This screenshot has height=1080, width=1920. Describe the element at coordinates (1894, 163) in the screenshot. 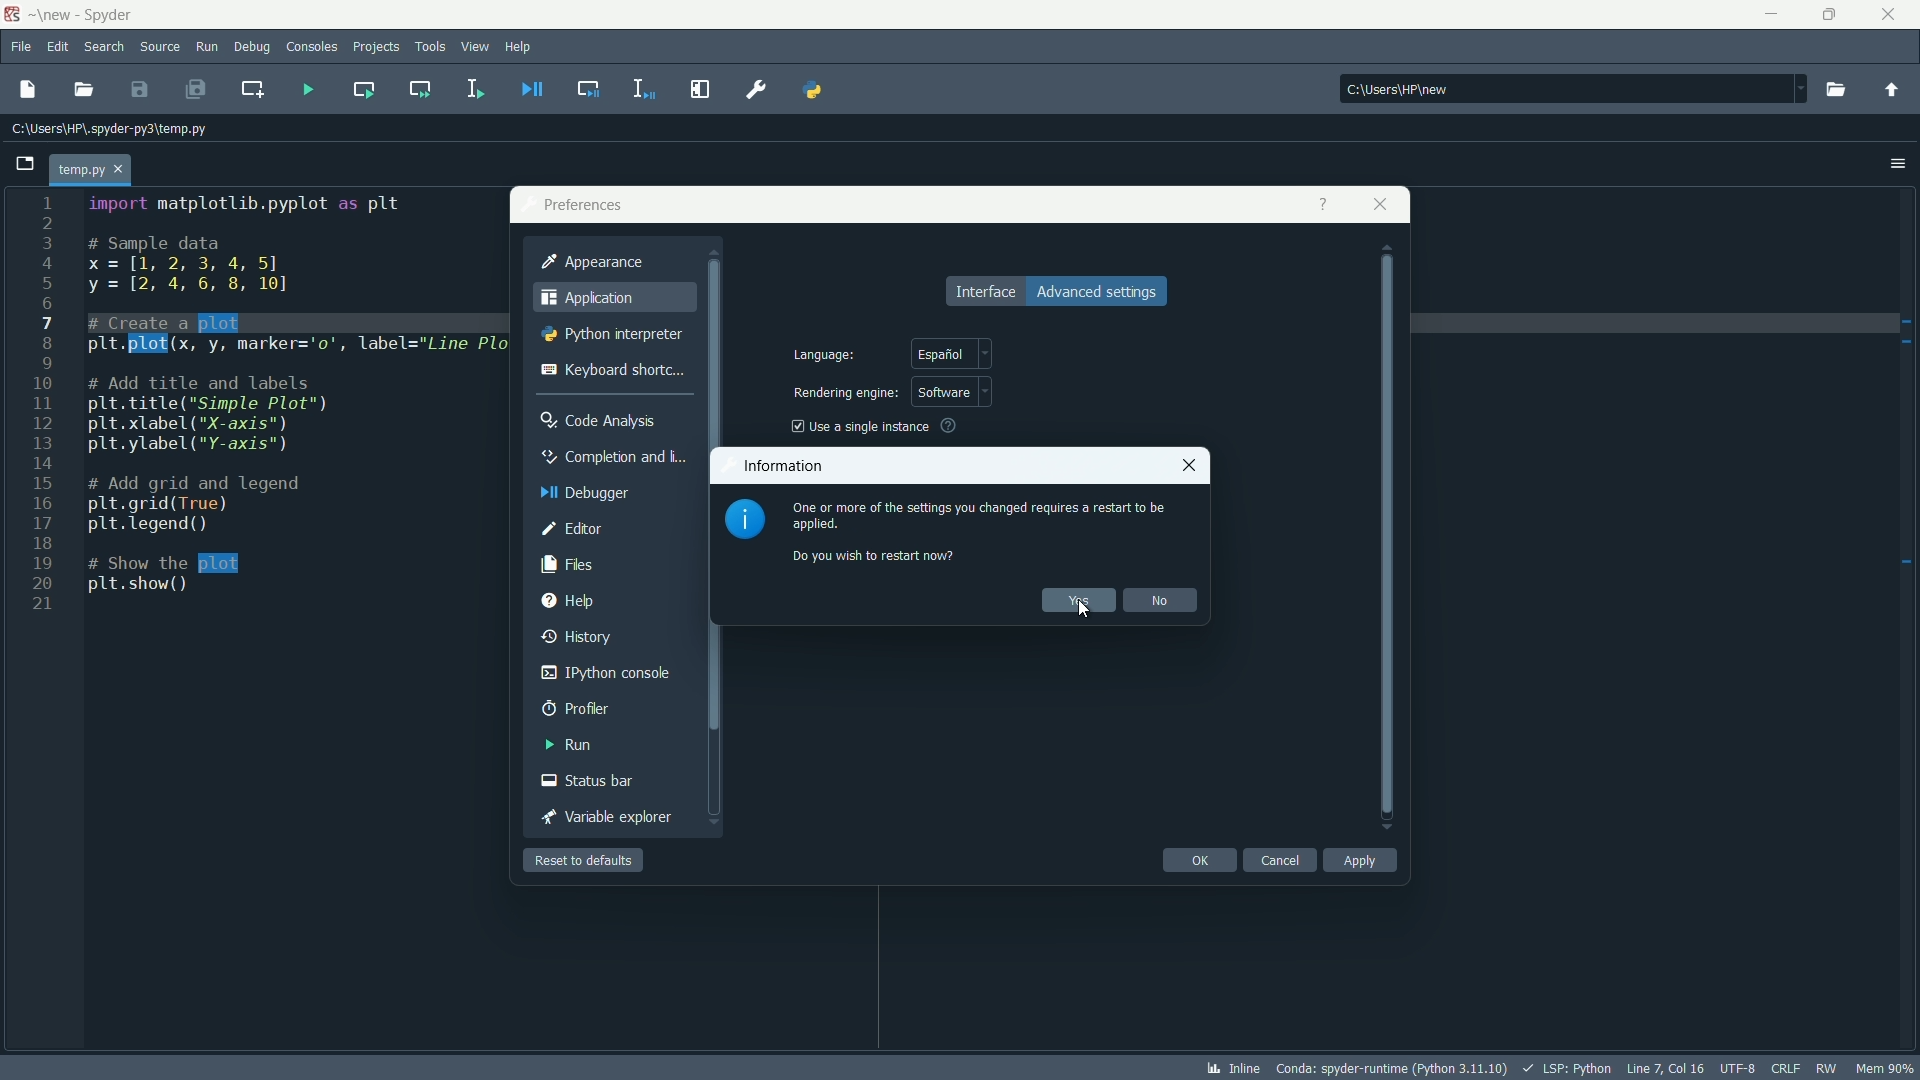

I see `options` at that location.